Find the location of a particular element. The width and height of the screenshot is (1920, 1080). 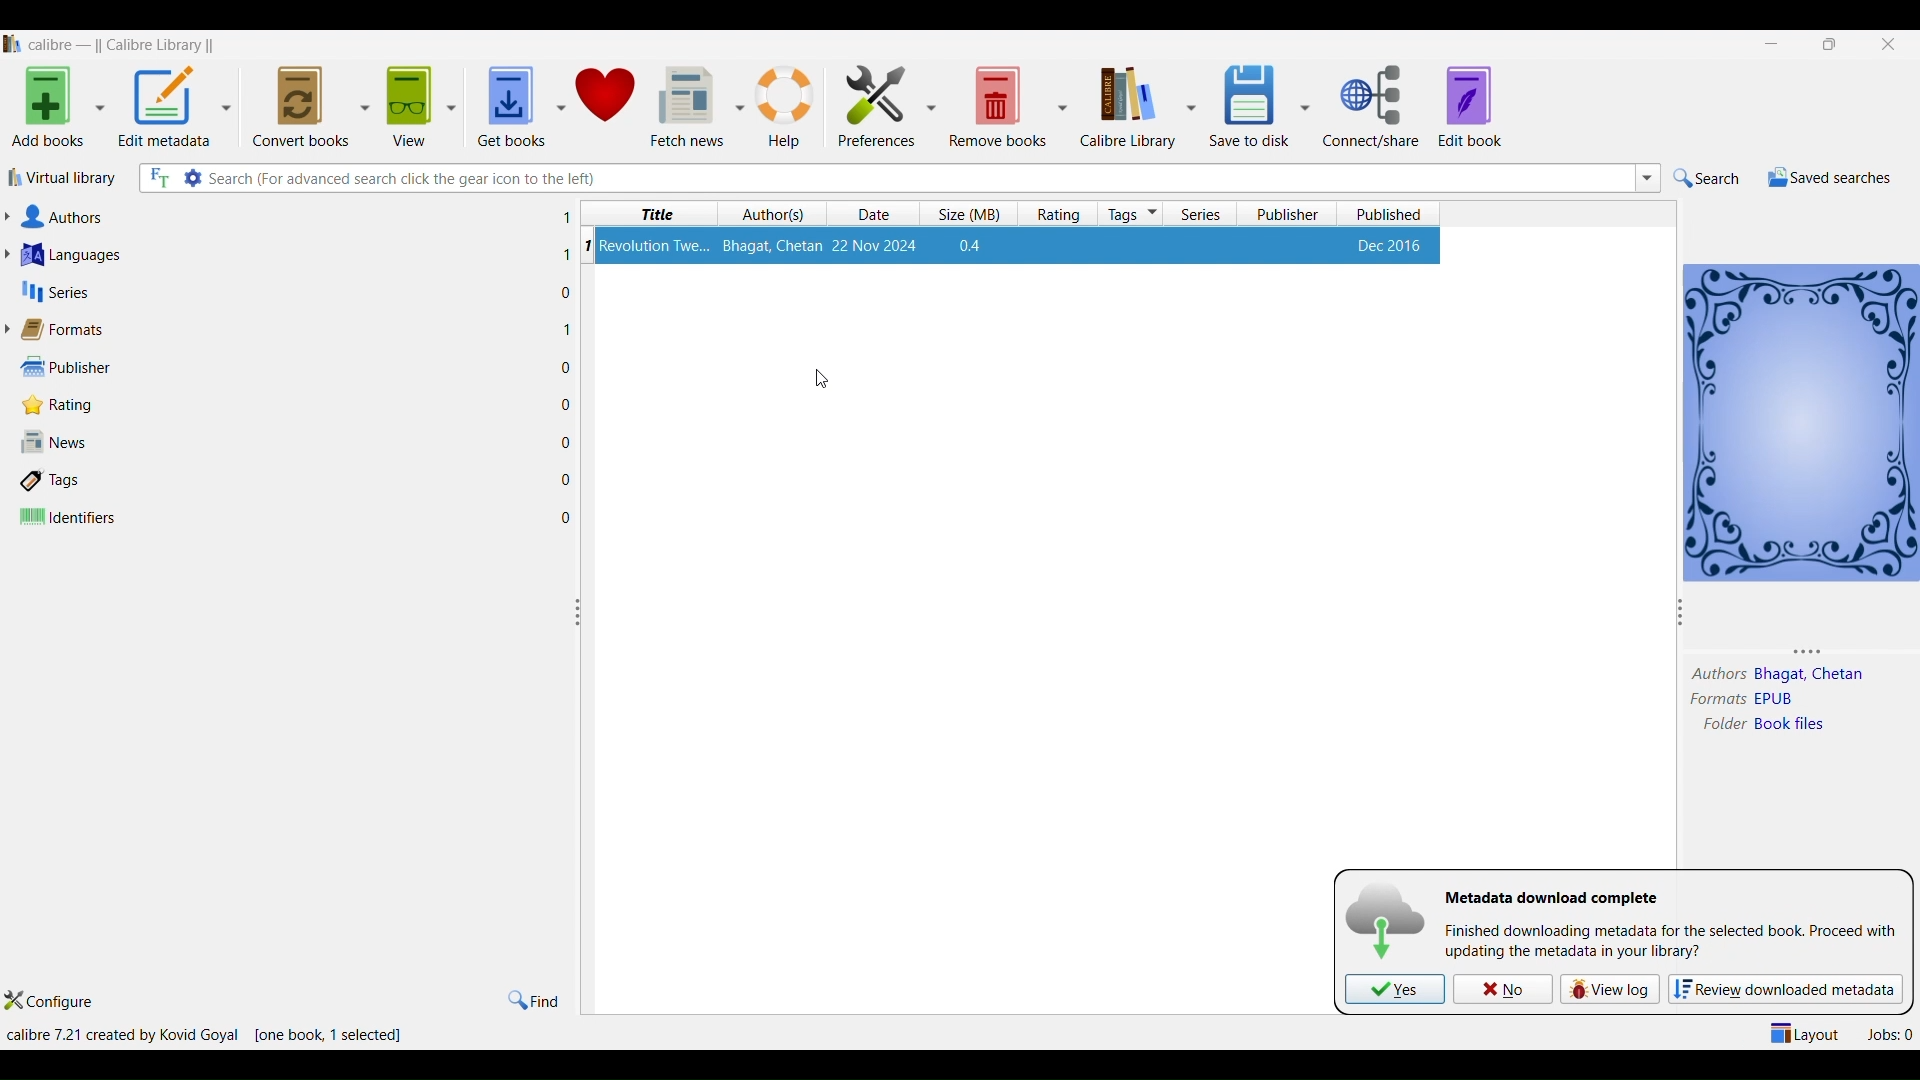

publisher is located at coordinates (1294, 214).